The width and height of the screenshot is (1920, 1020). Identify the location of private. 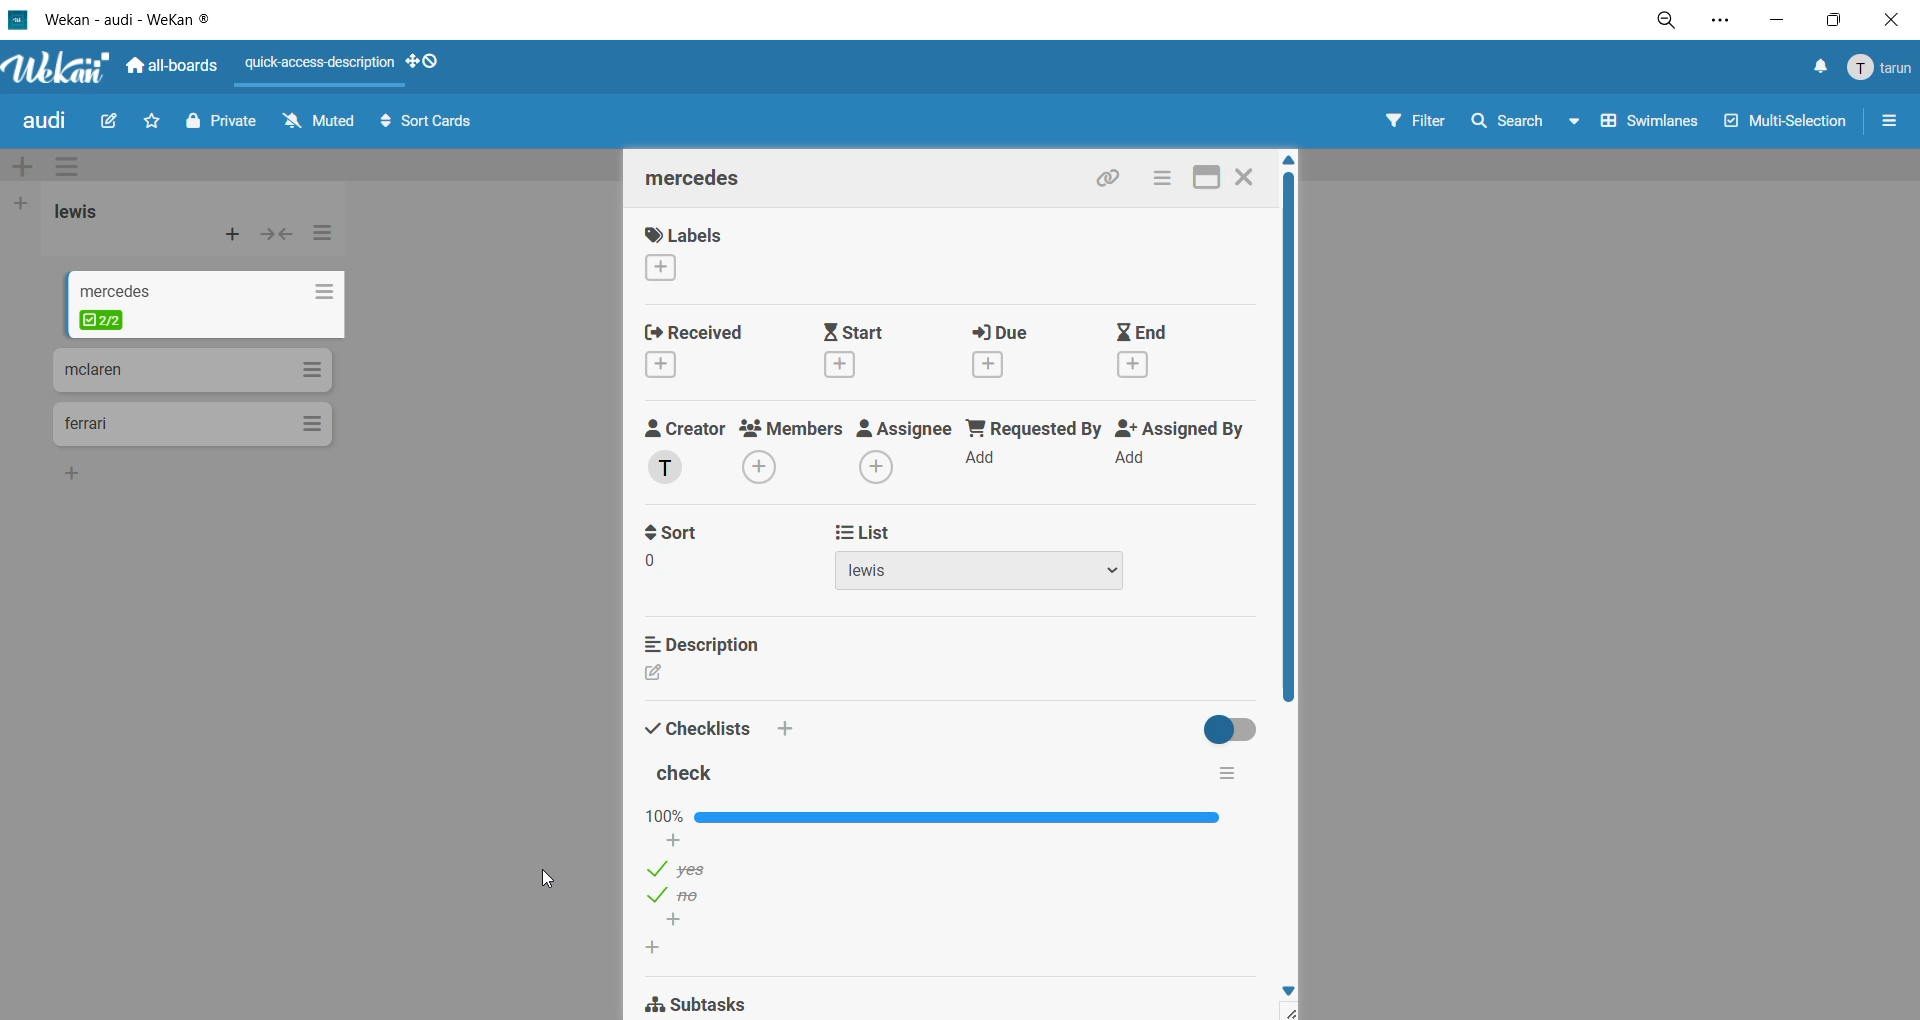
(223, 125).